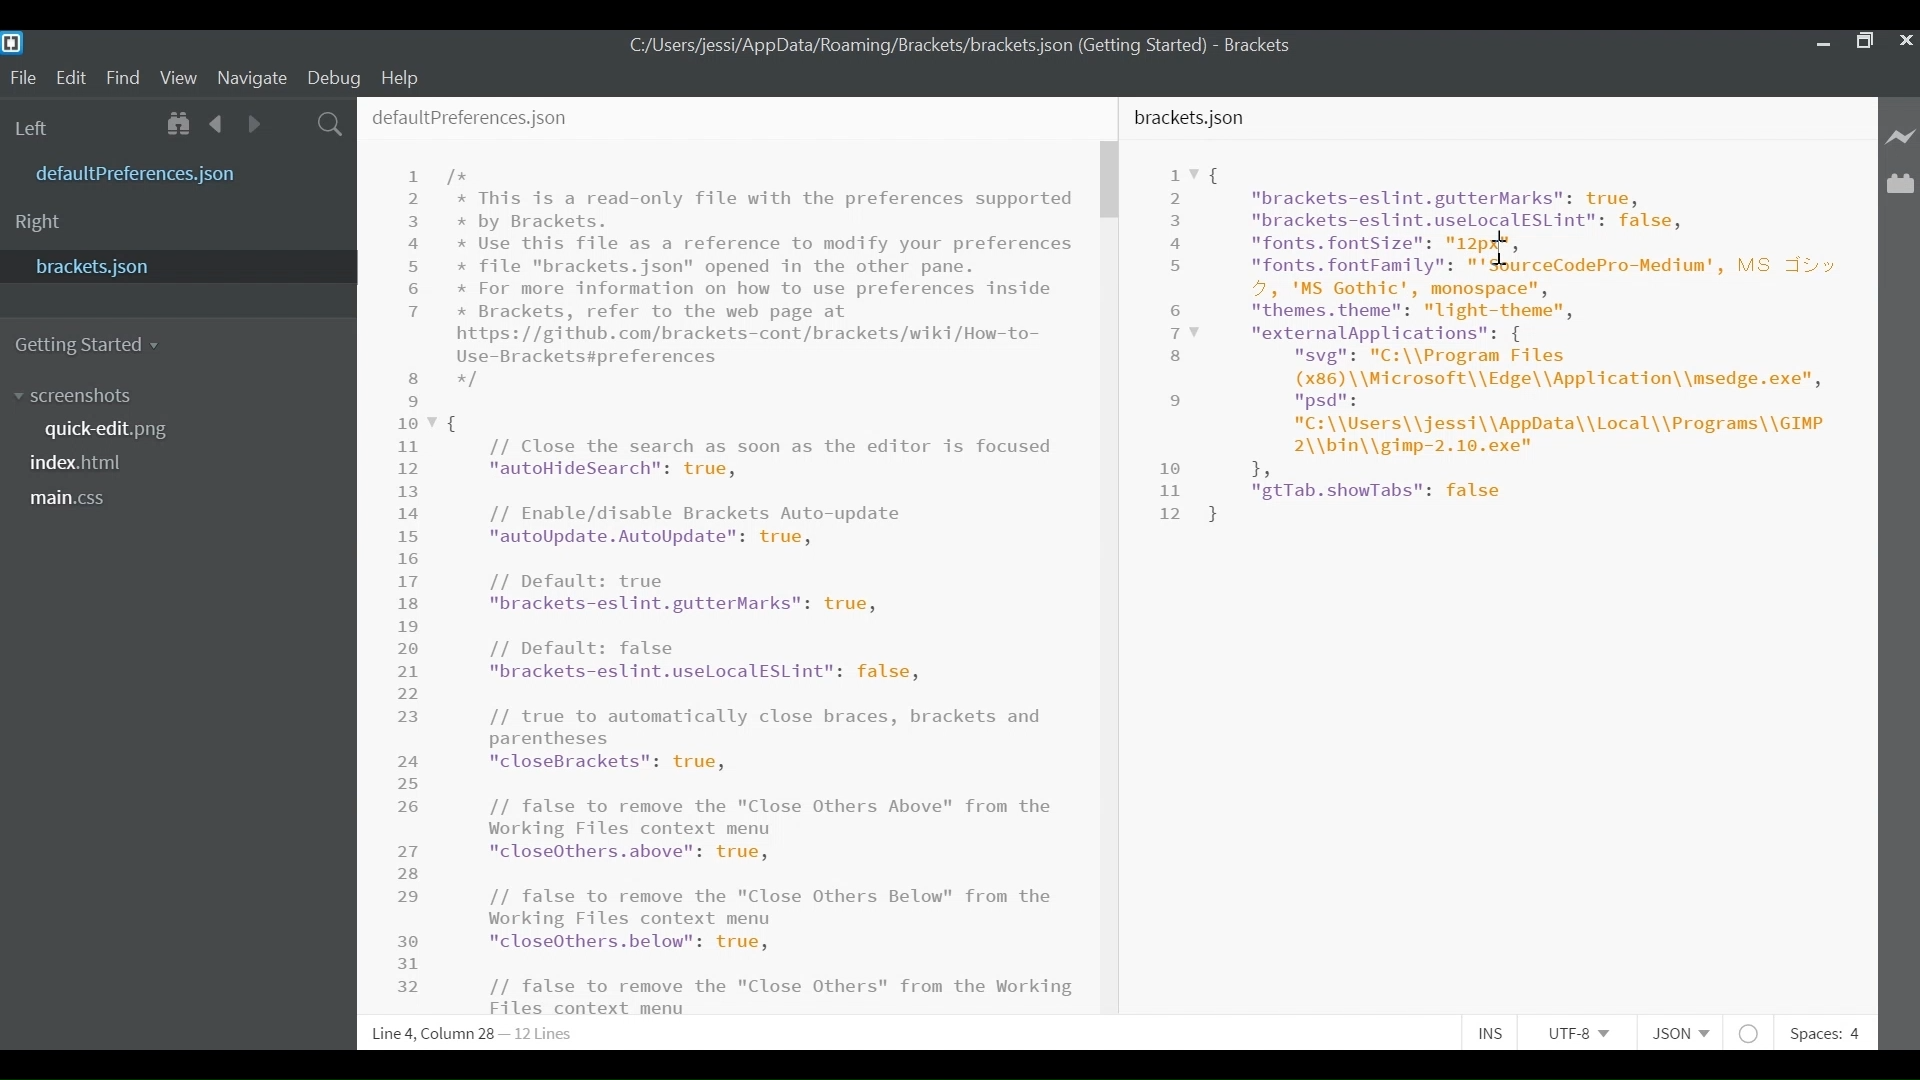  I want to click on bracket.json, so click(1193, 118).